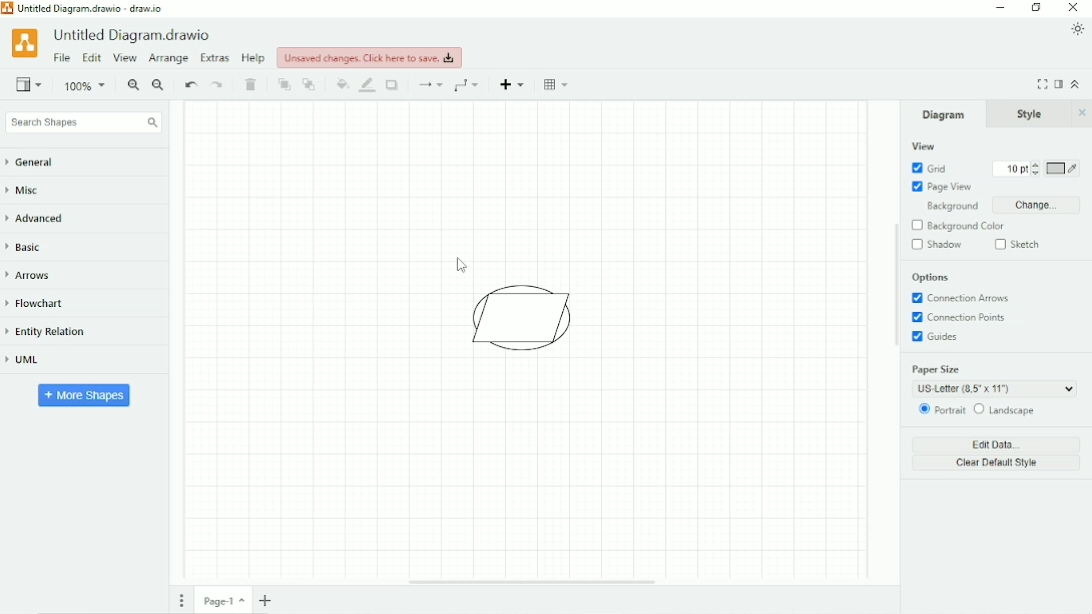 The image size is (1092, 614). Describe the element at coordinates (29, 83) in the screenshot. I see `View` at that location.